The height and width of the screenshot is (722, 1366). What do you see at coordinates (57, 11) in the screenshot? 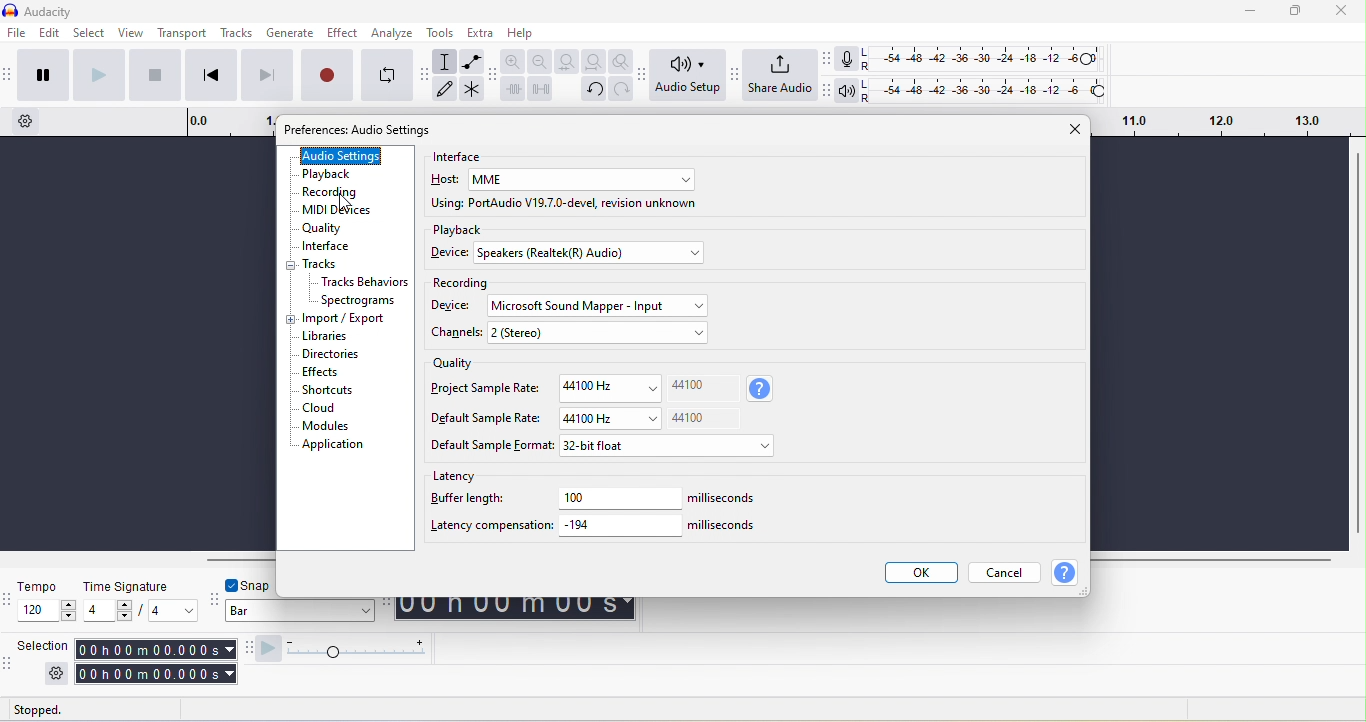
I see `title` at bounding box center [57, 11].